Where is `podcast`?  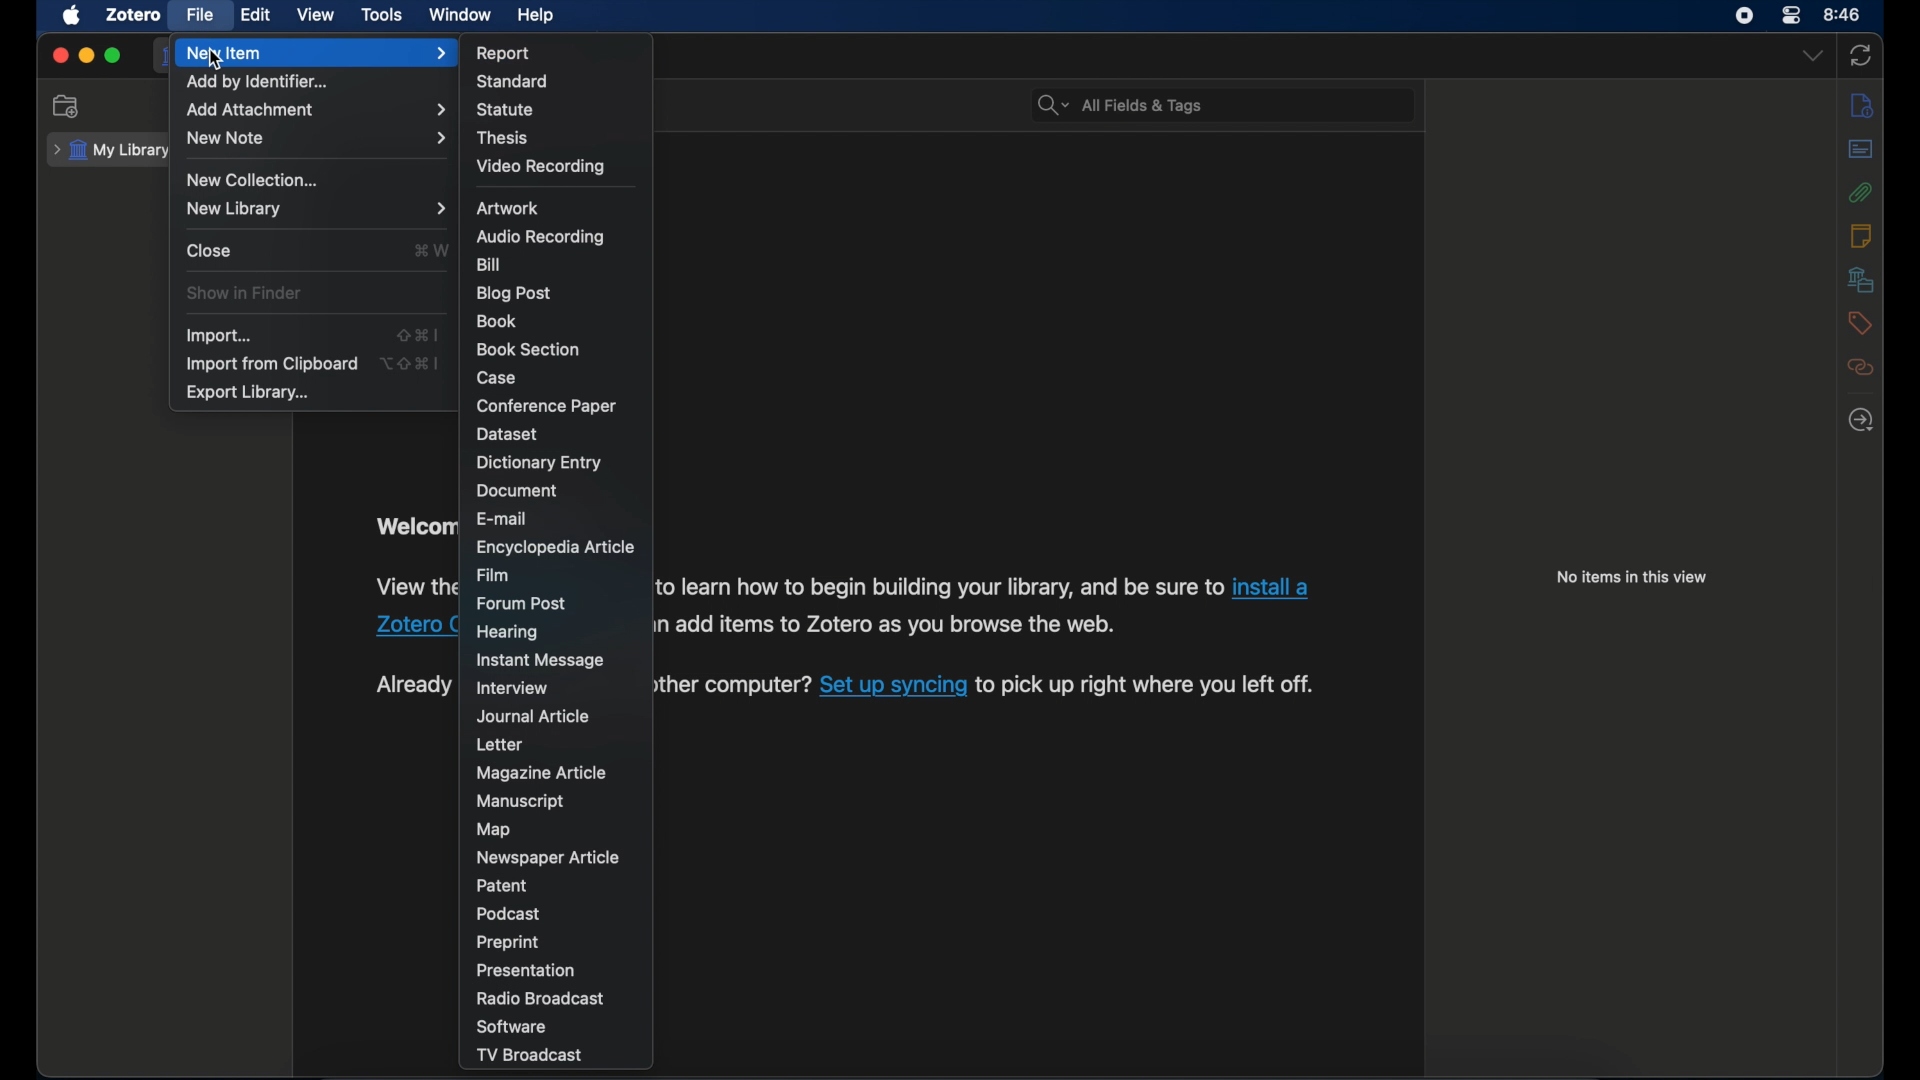 podcast is located at coordinates (508, 914).